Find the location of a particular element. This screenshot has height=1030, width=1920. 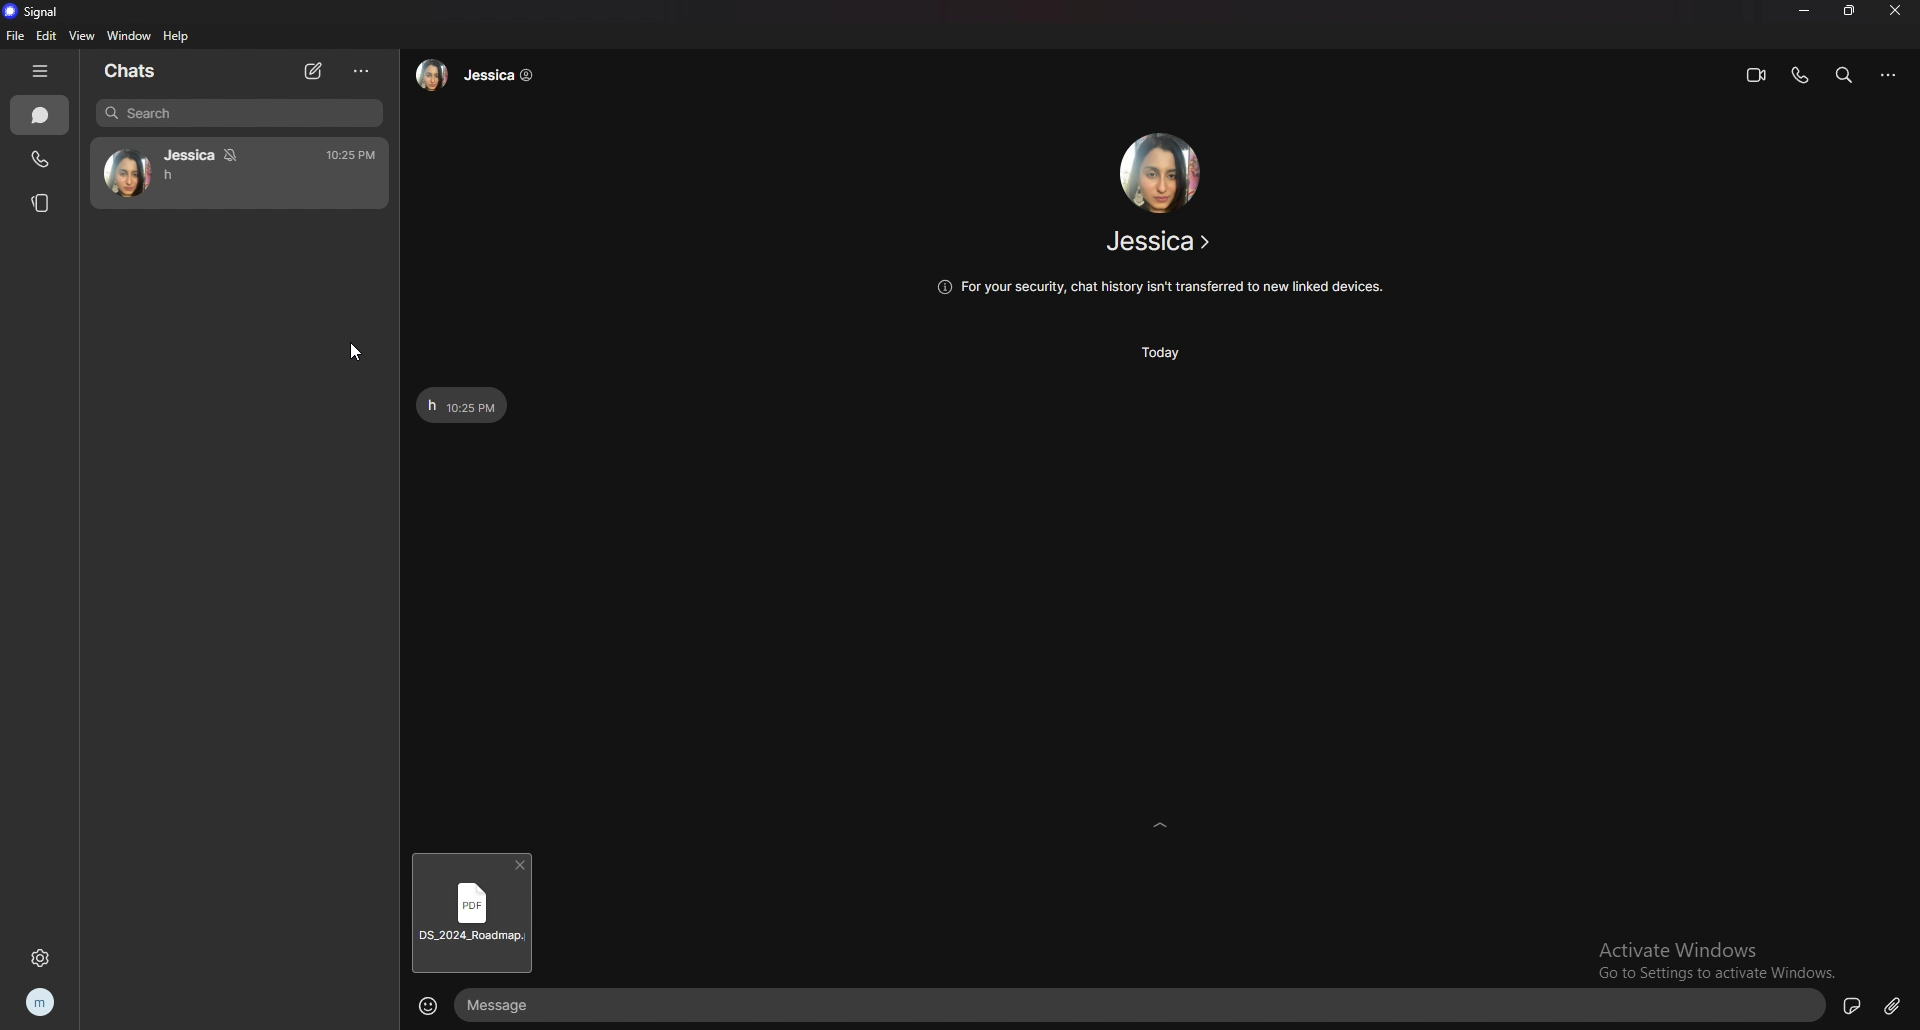

close is located at coordinates (1897, 11).